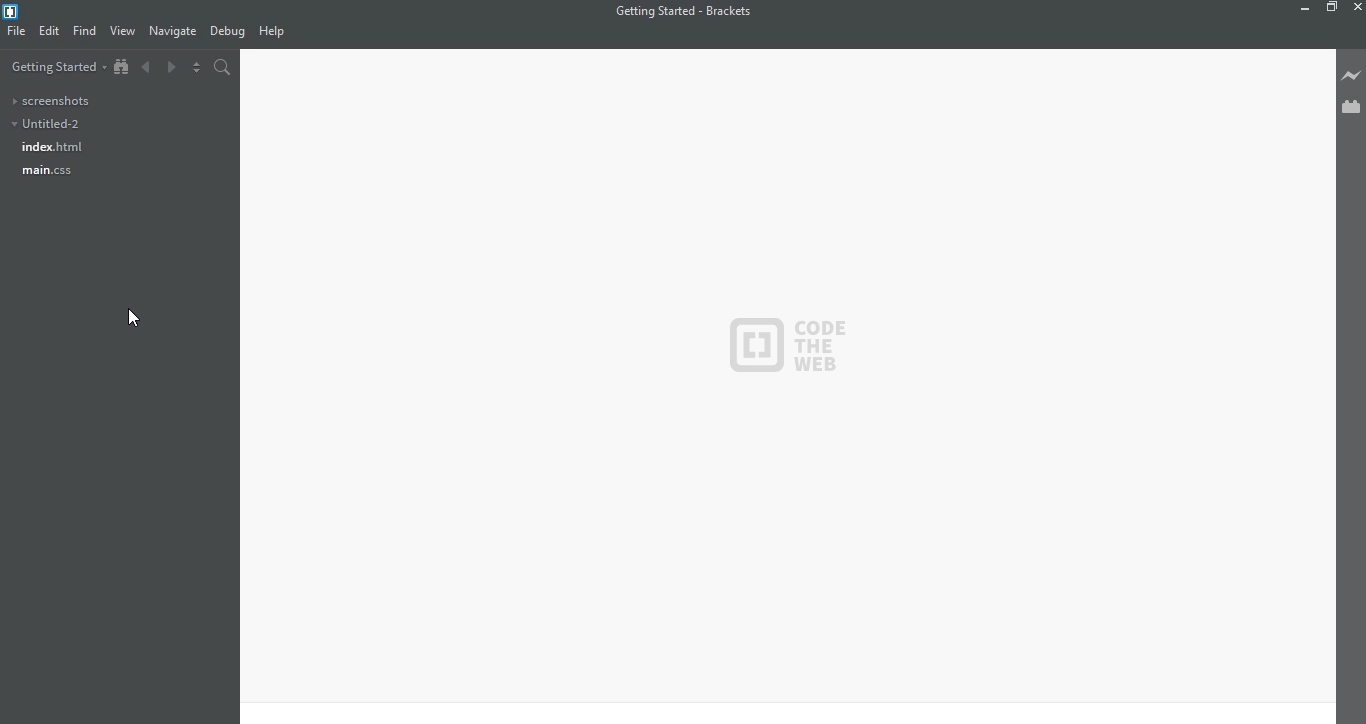  What do you see at coordinates (1350, 108) in the screenshot?
I see `extension manger` at bounding box center [1350, 108].